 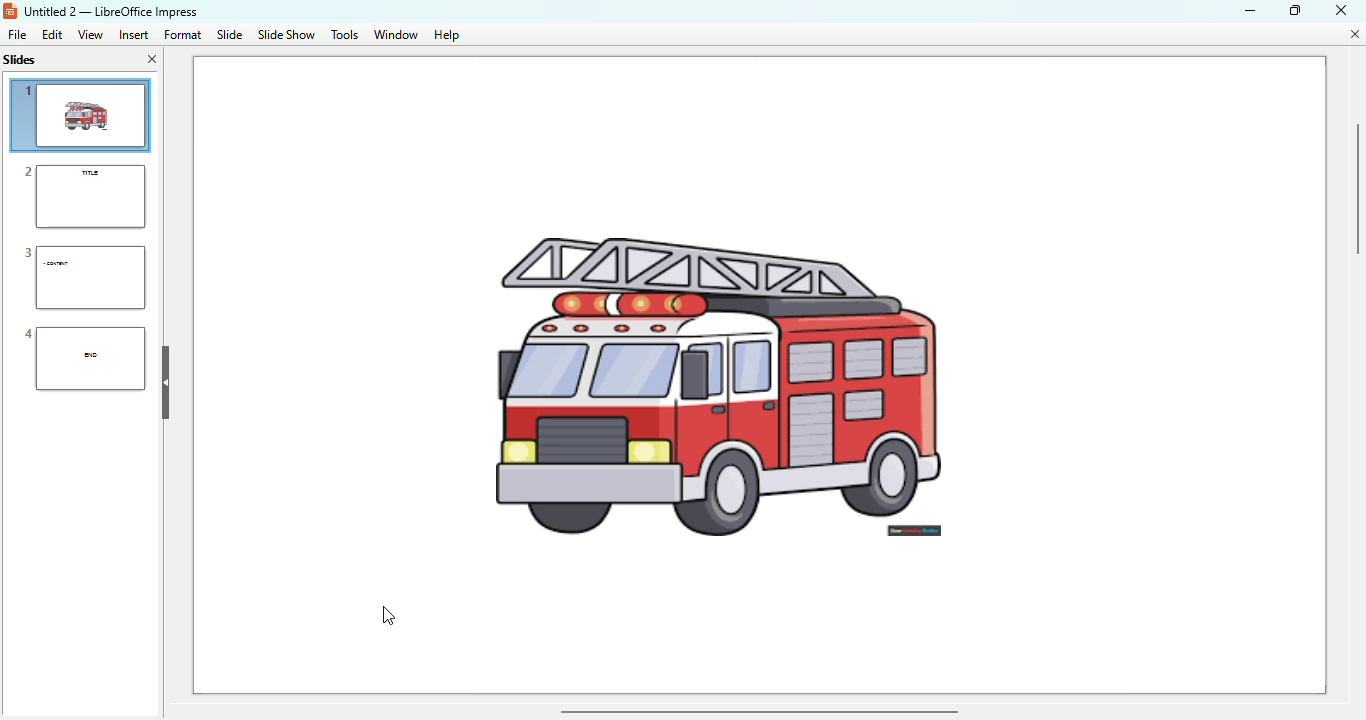 I want to click on tools, so click(x=344, y=35).